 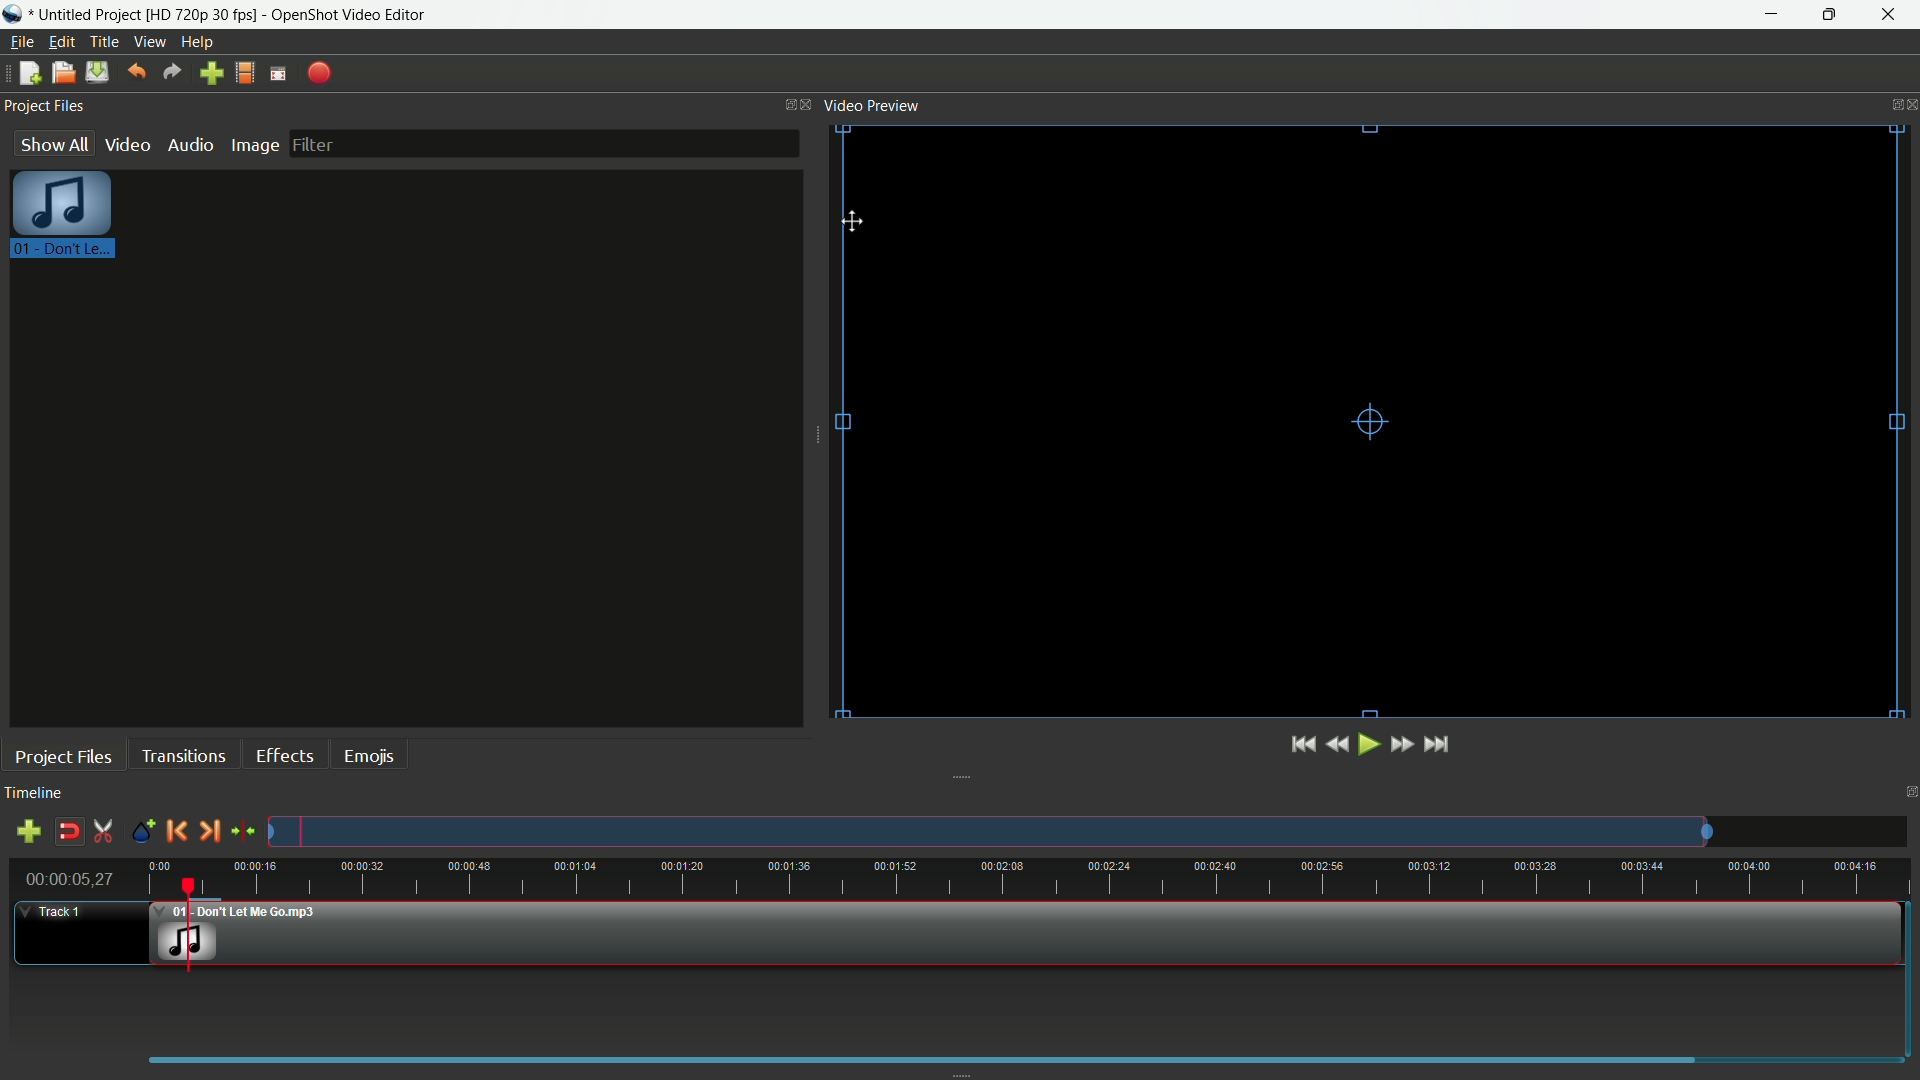 I want to click on timeline, so click(x=37, y=794).